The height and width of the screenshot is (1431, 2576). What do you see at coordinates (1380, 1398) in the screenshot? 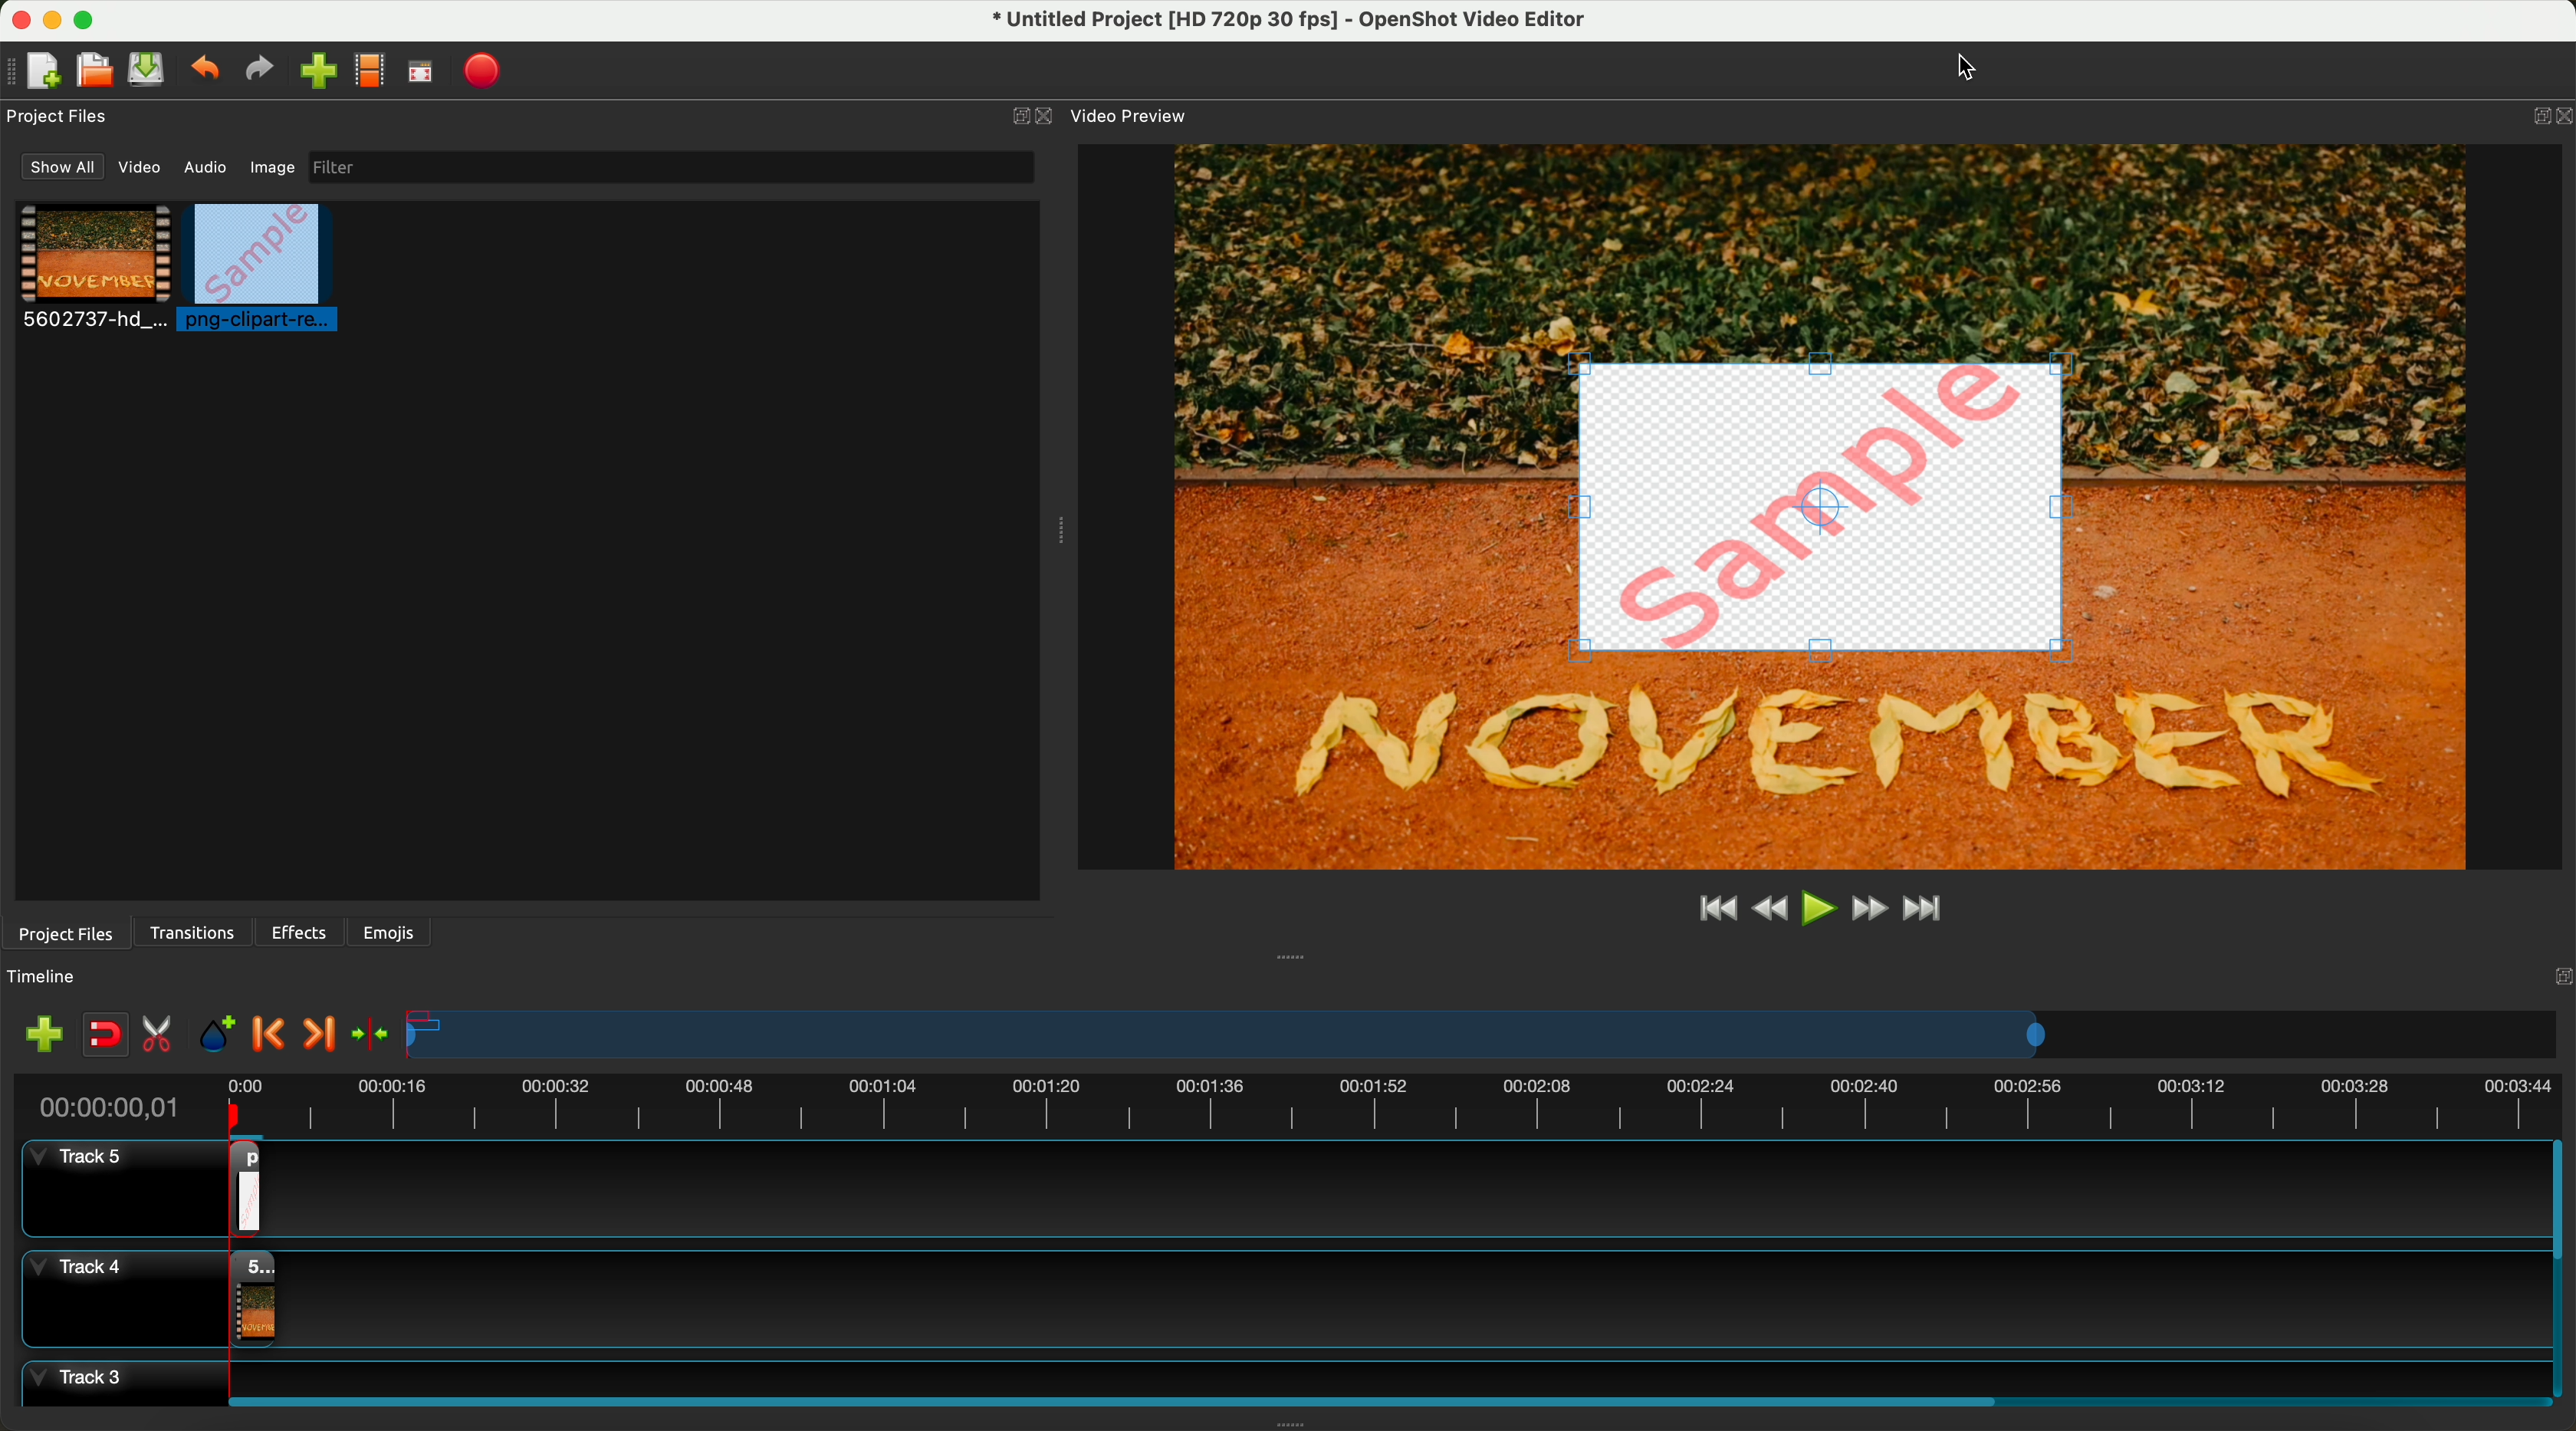
I see `scroll bar` at bounding box center [1380, 1398].